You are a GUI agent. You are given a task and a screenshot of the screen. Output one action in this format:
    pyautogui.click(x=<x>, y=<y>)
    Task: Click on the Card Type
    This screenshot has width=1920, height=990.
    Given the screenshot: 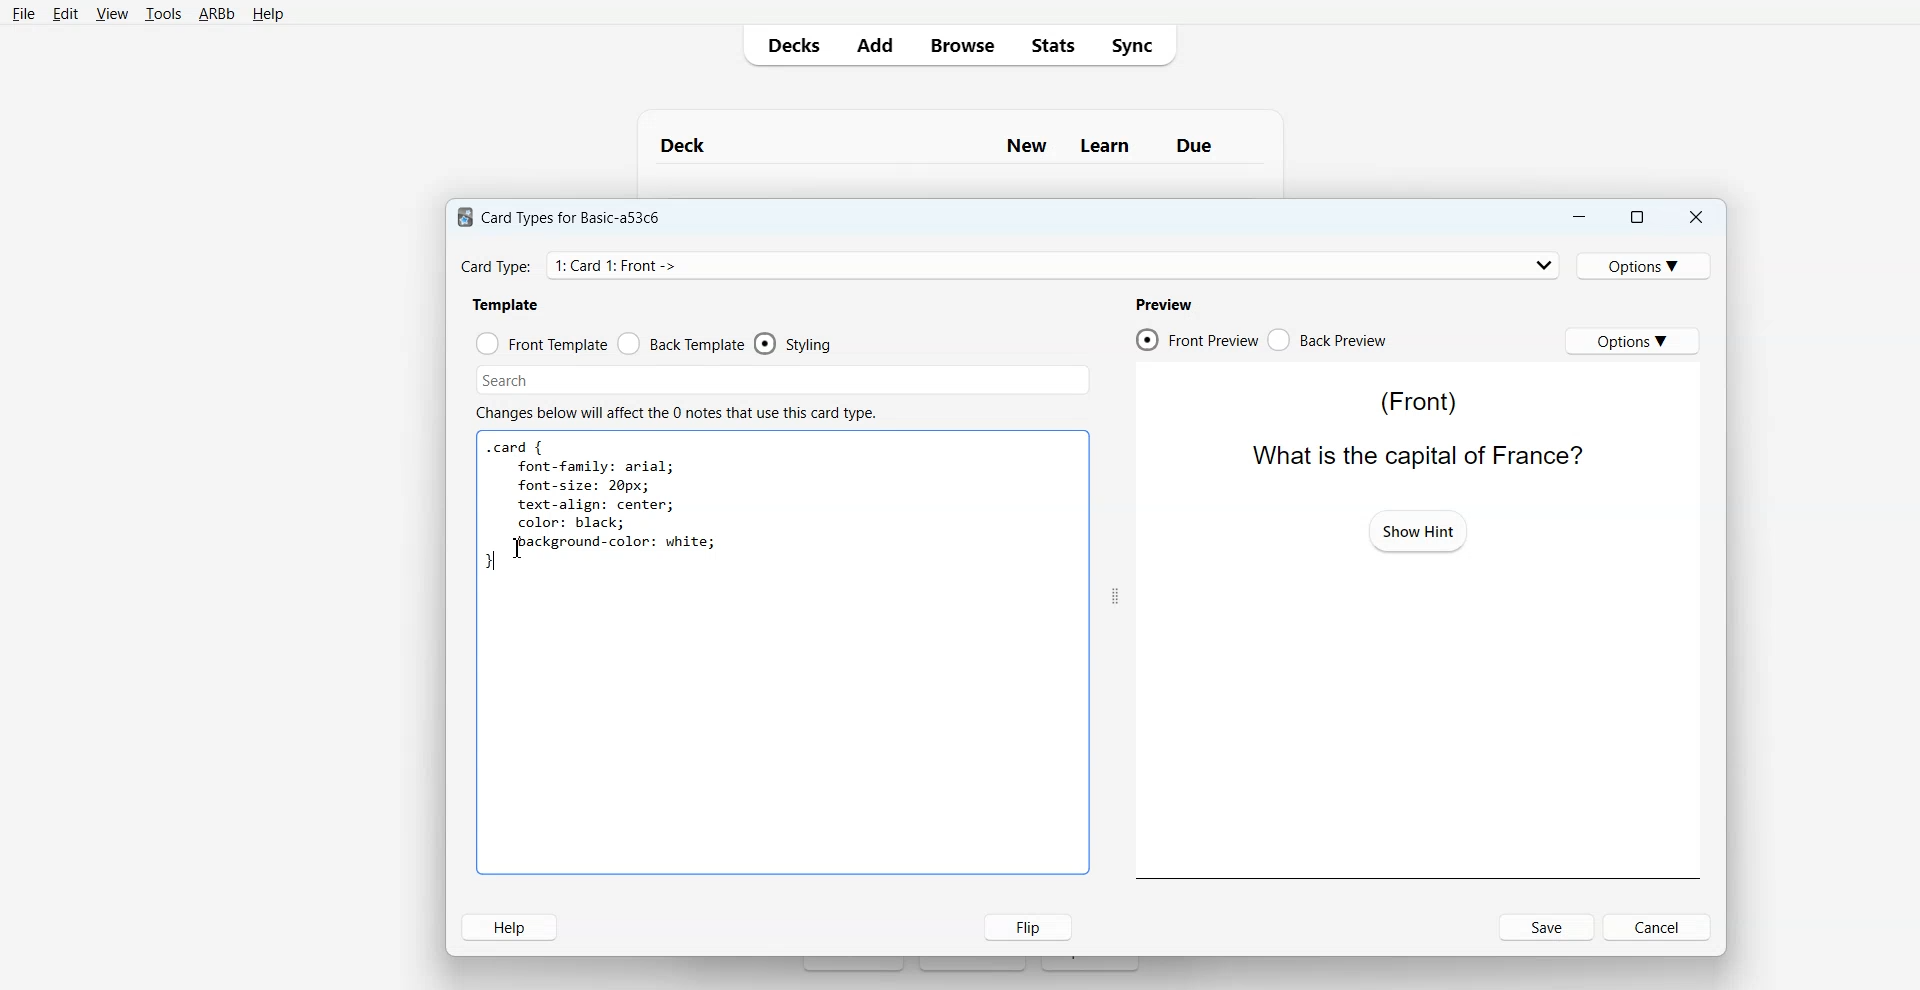 What is the action you would take?
    pyautogui.click(x=1011, y=265)
    